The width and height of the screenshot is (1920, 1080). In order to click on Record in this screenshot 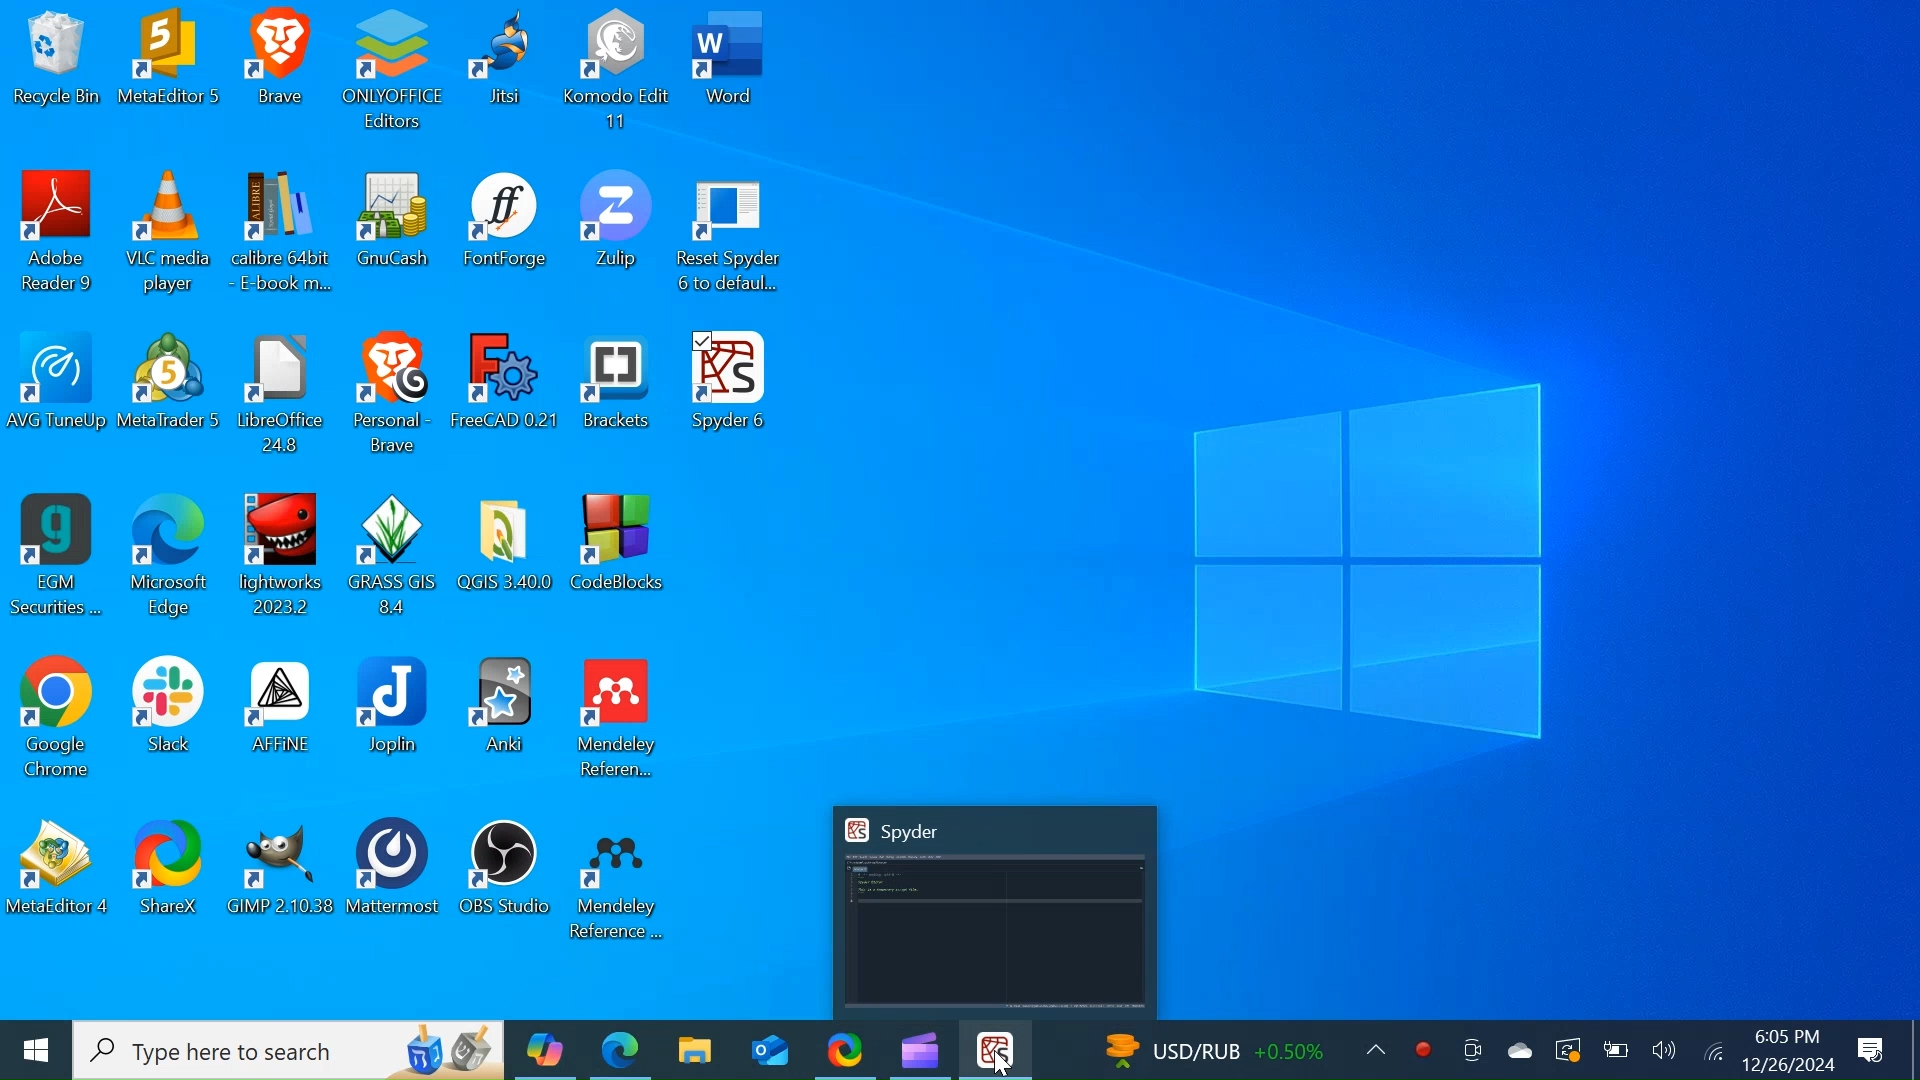, I will do `click(1419, 1048)`.